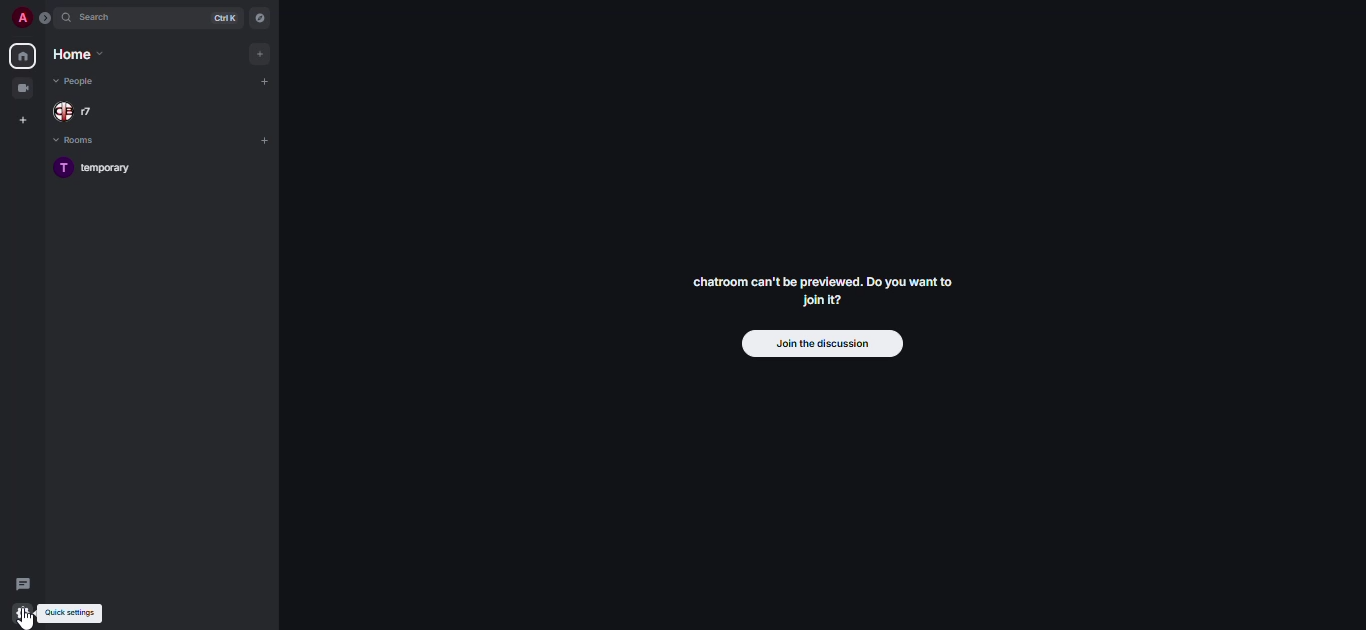  Describe the element at coordinates (260, 54) in the screenshot. I see `add` at that location.